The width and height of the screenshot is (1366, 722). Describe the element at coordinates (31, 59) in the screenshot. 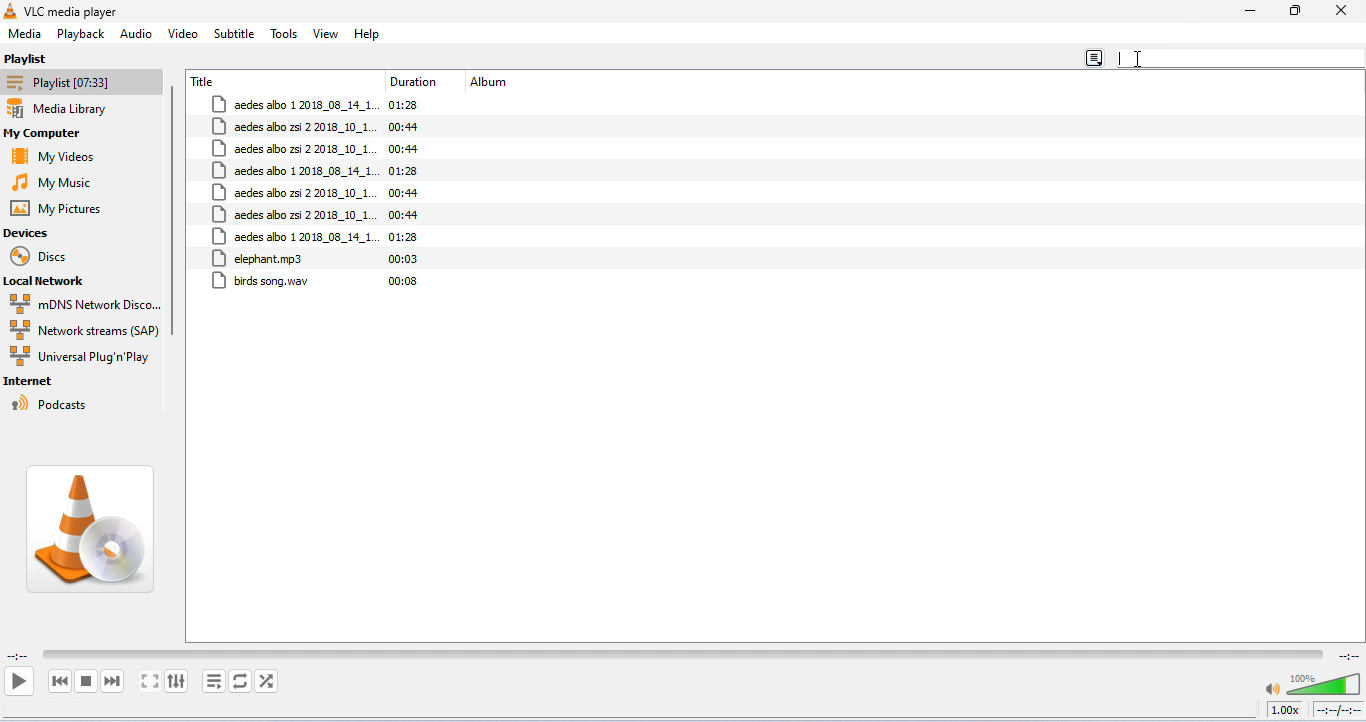

I see `playlist` at that location.